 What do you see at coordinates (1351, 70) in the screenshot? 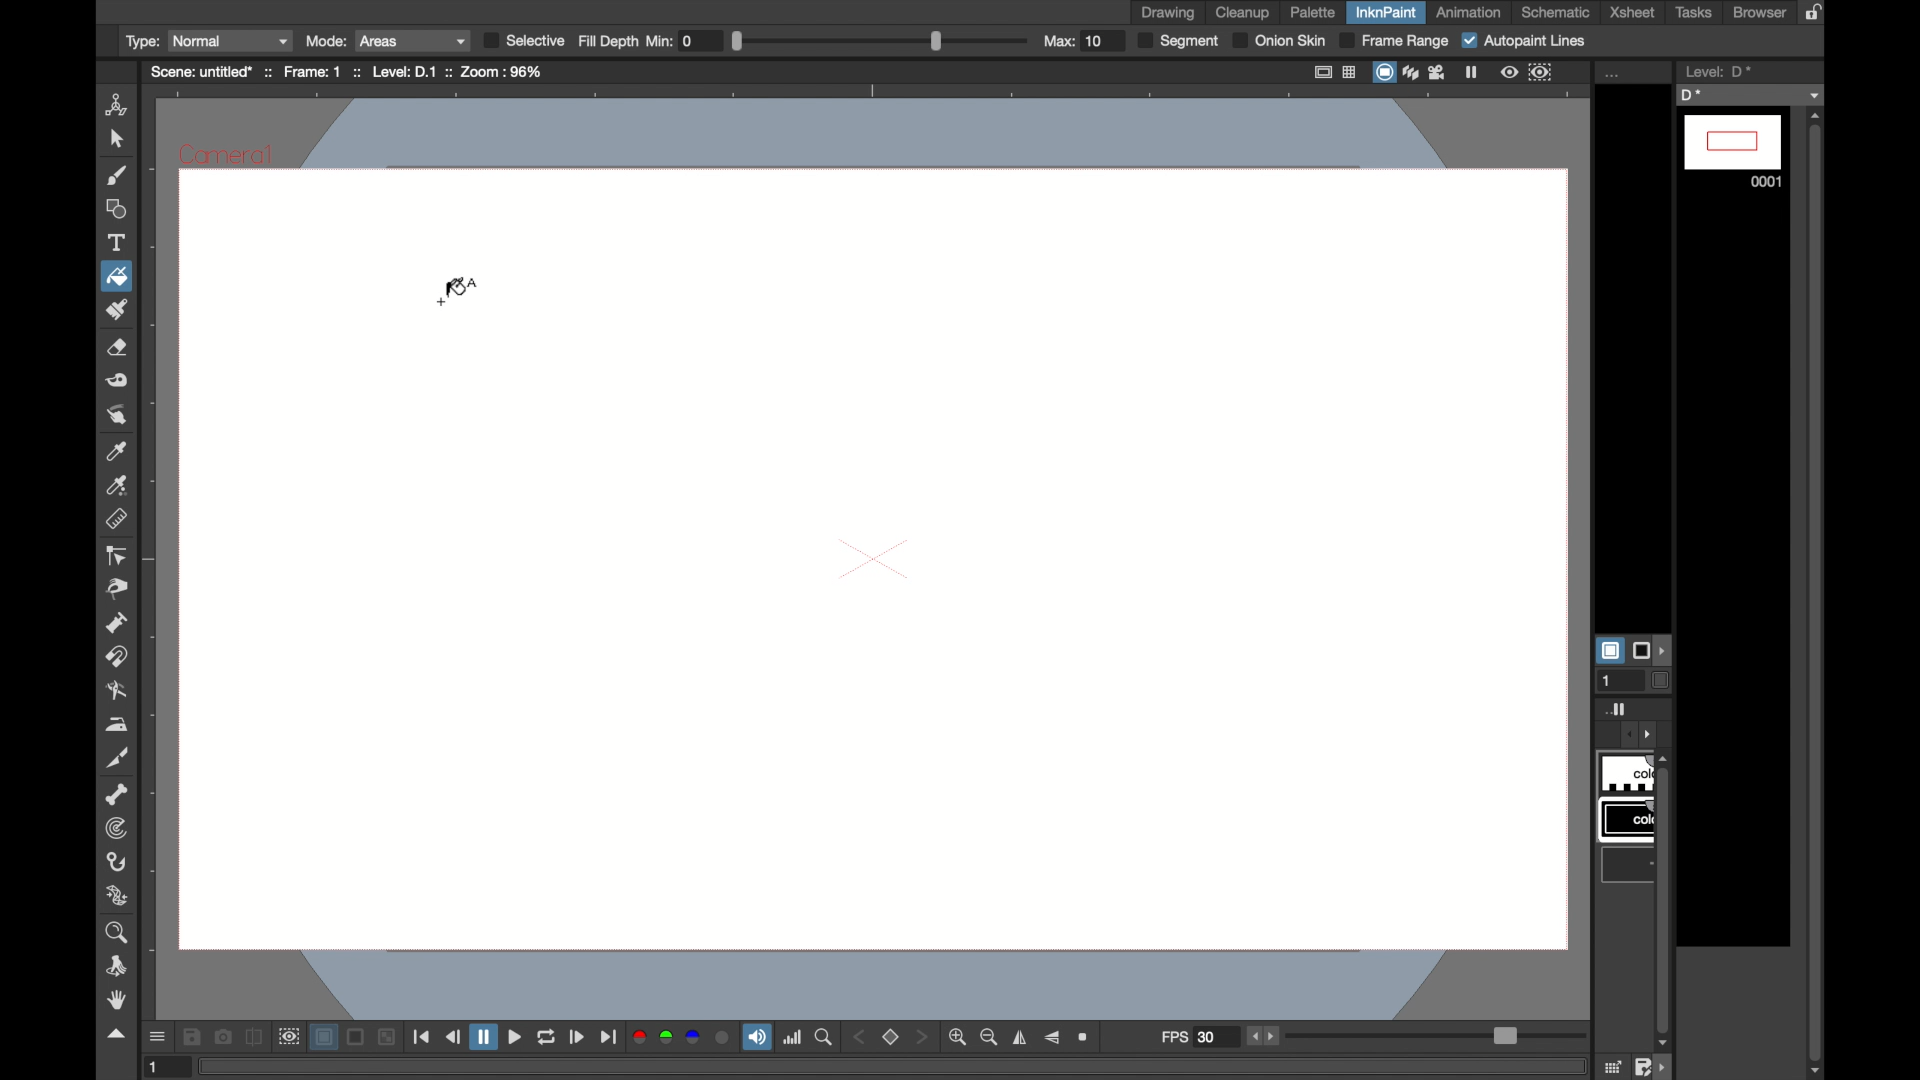
I see `table` at bounding box center [1351, 70].